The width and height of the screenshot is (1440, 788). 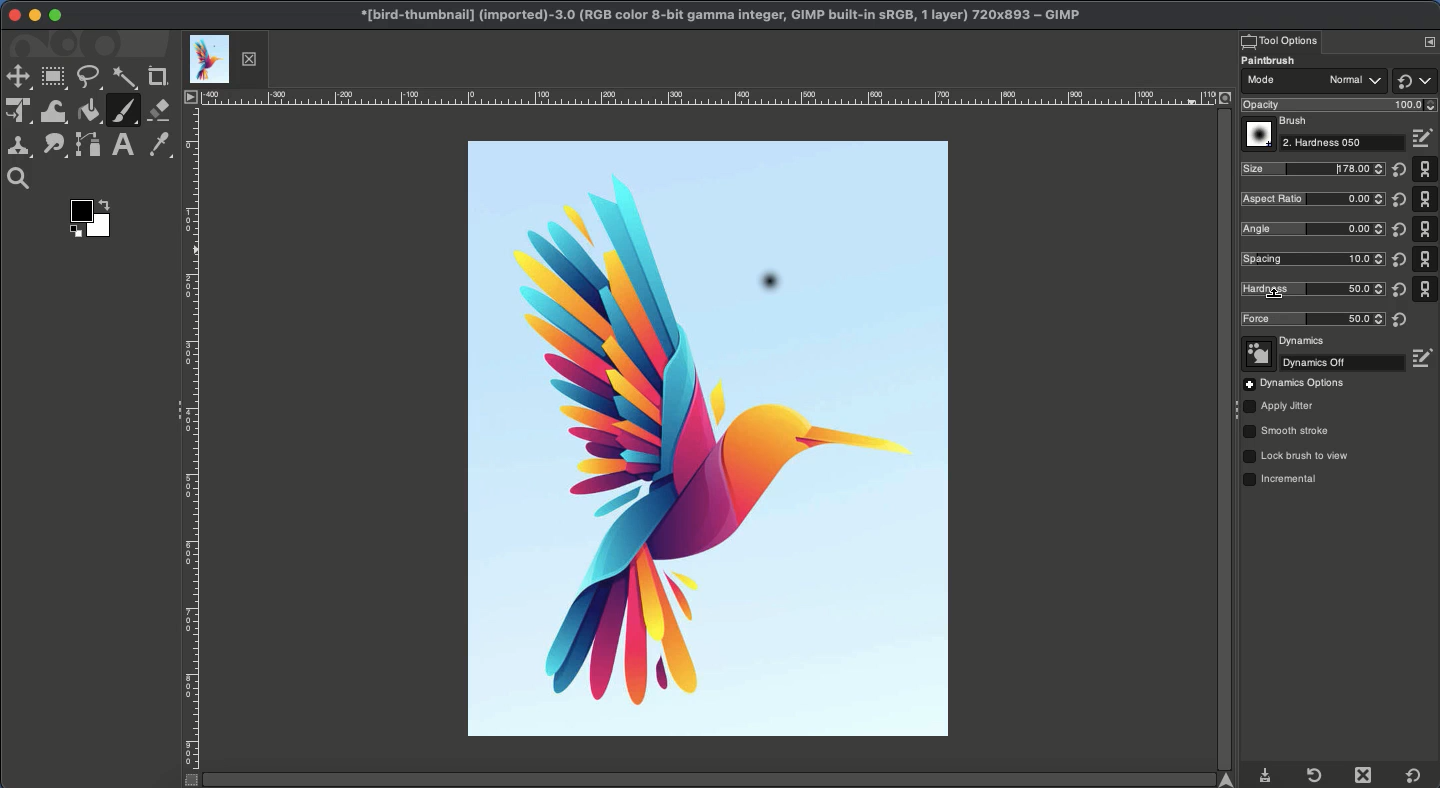 I want to click on Crop, so click(x=159, y=77).